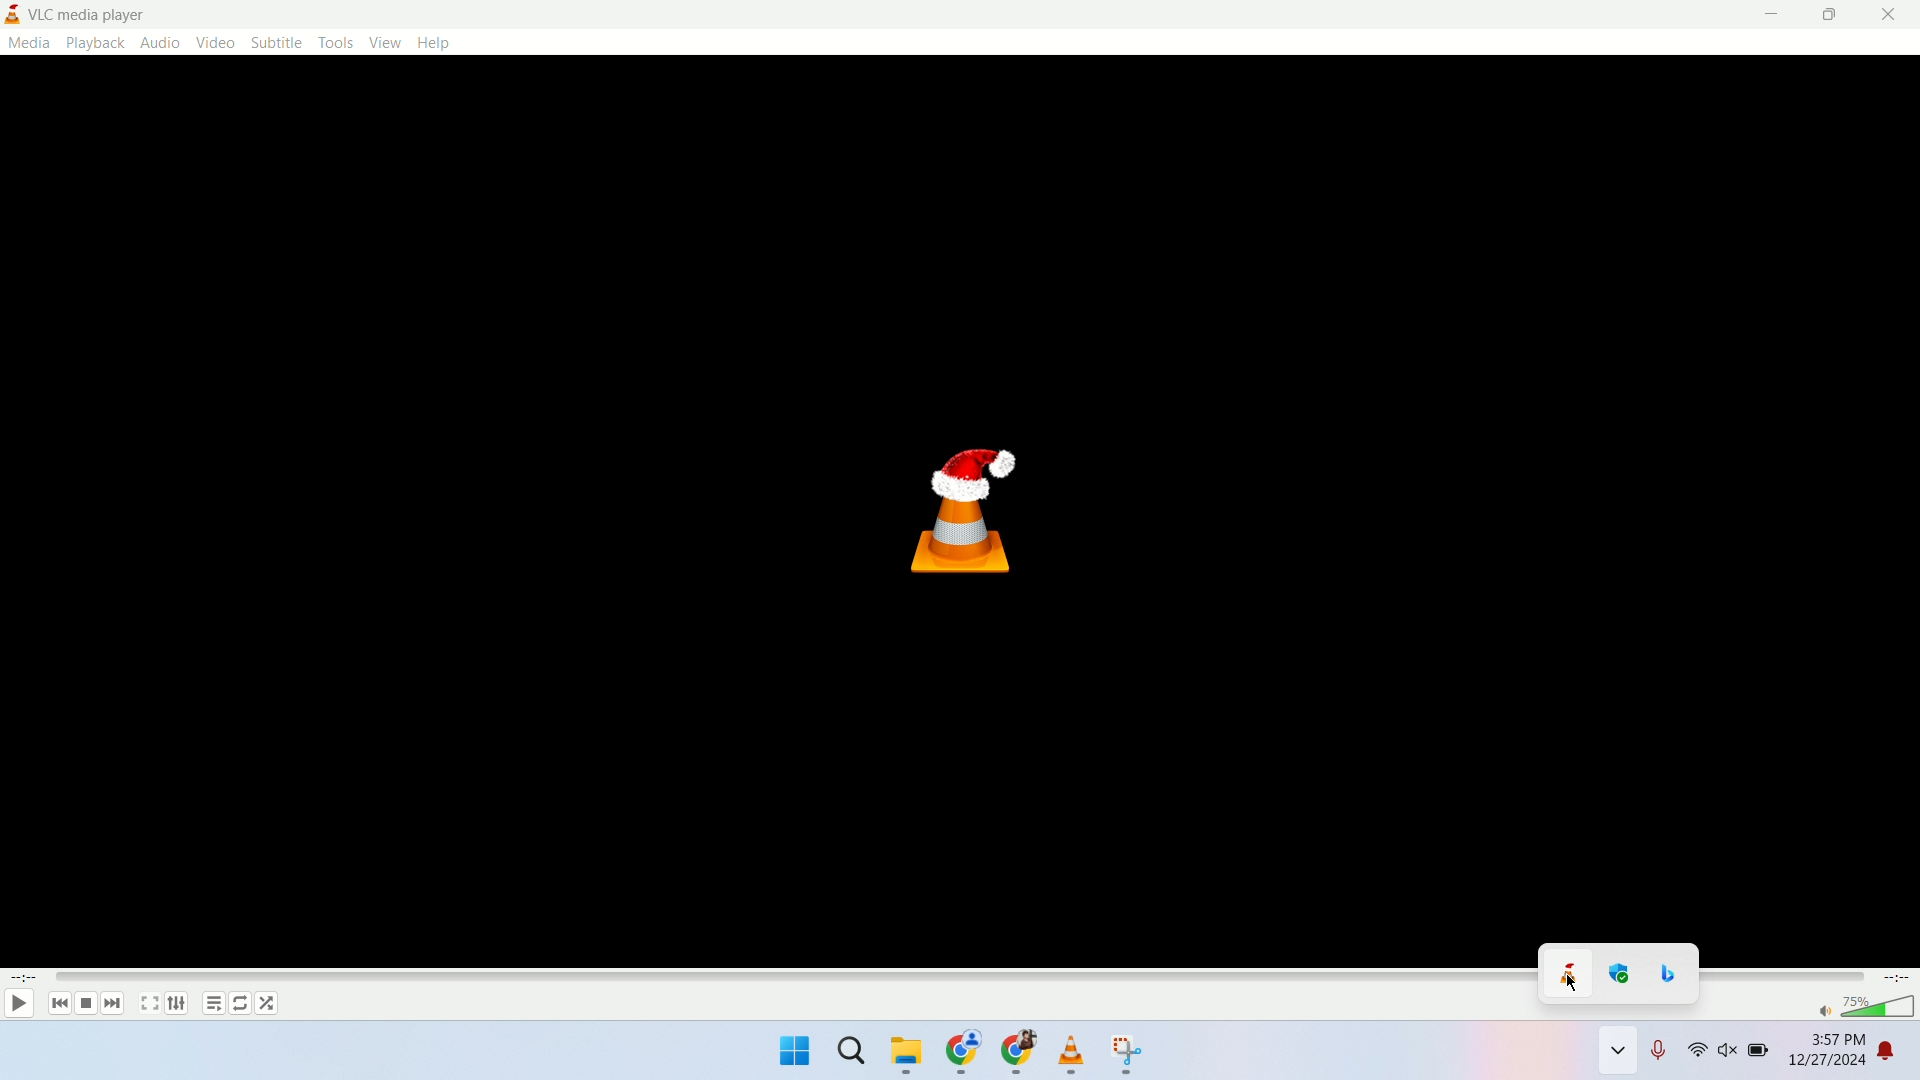 The image size is (1920, 1080). Describe the element at coordinates (148, 1004) in the screenshot. I see `fullscreen` at that location.